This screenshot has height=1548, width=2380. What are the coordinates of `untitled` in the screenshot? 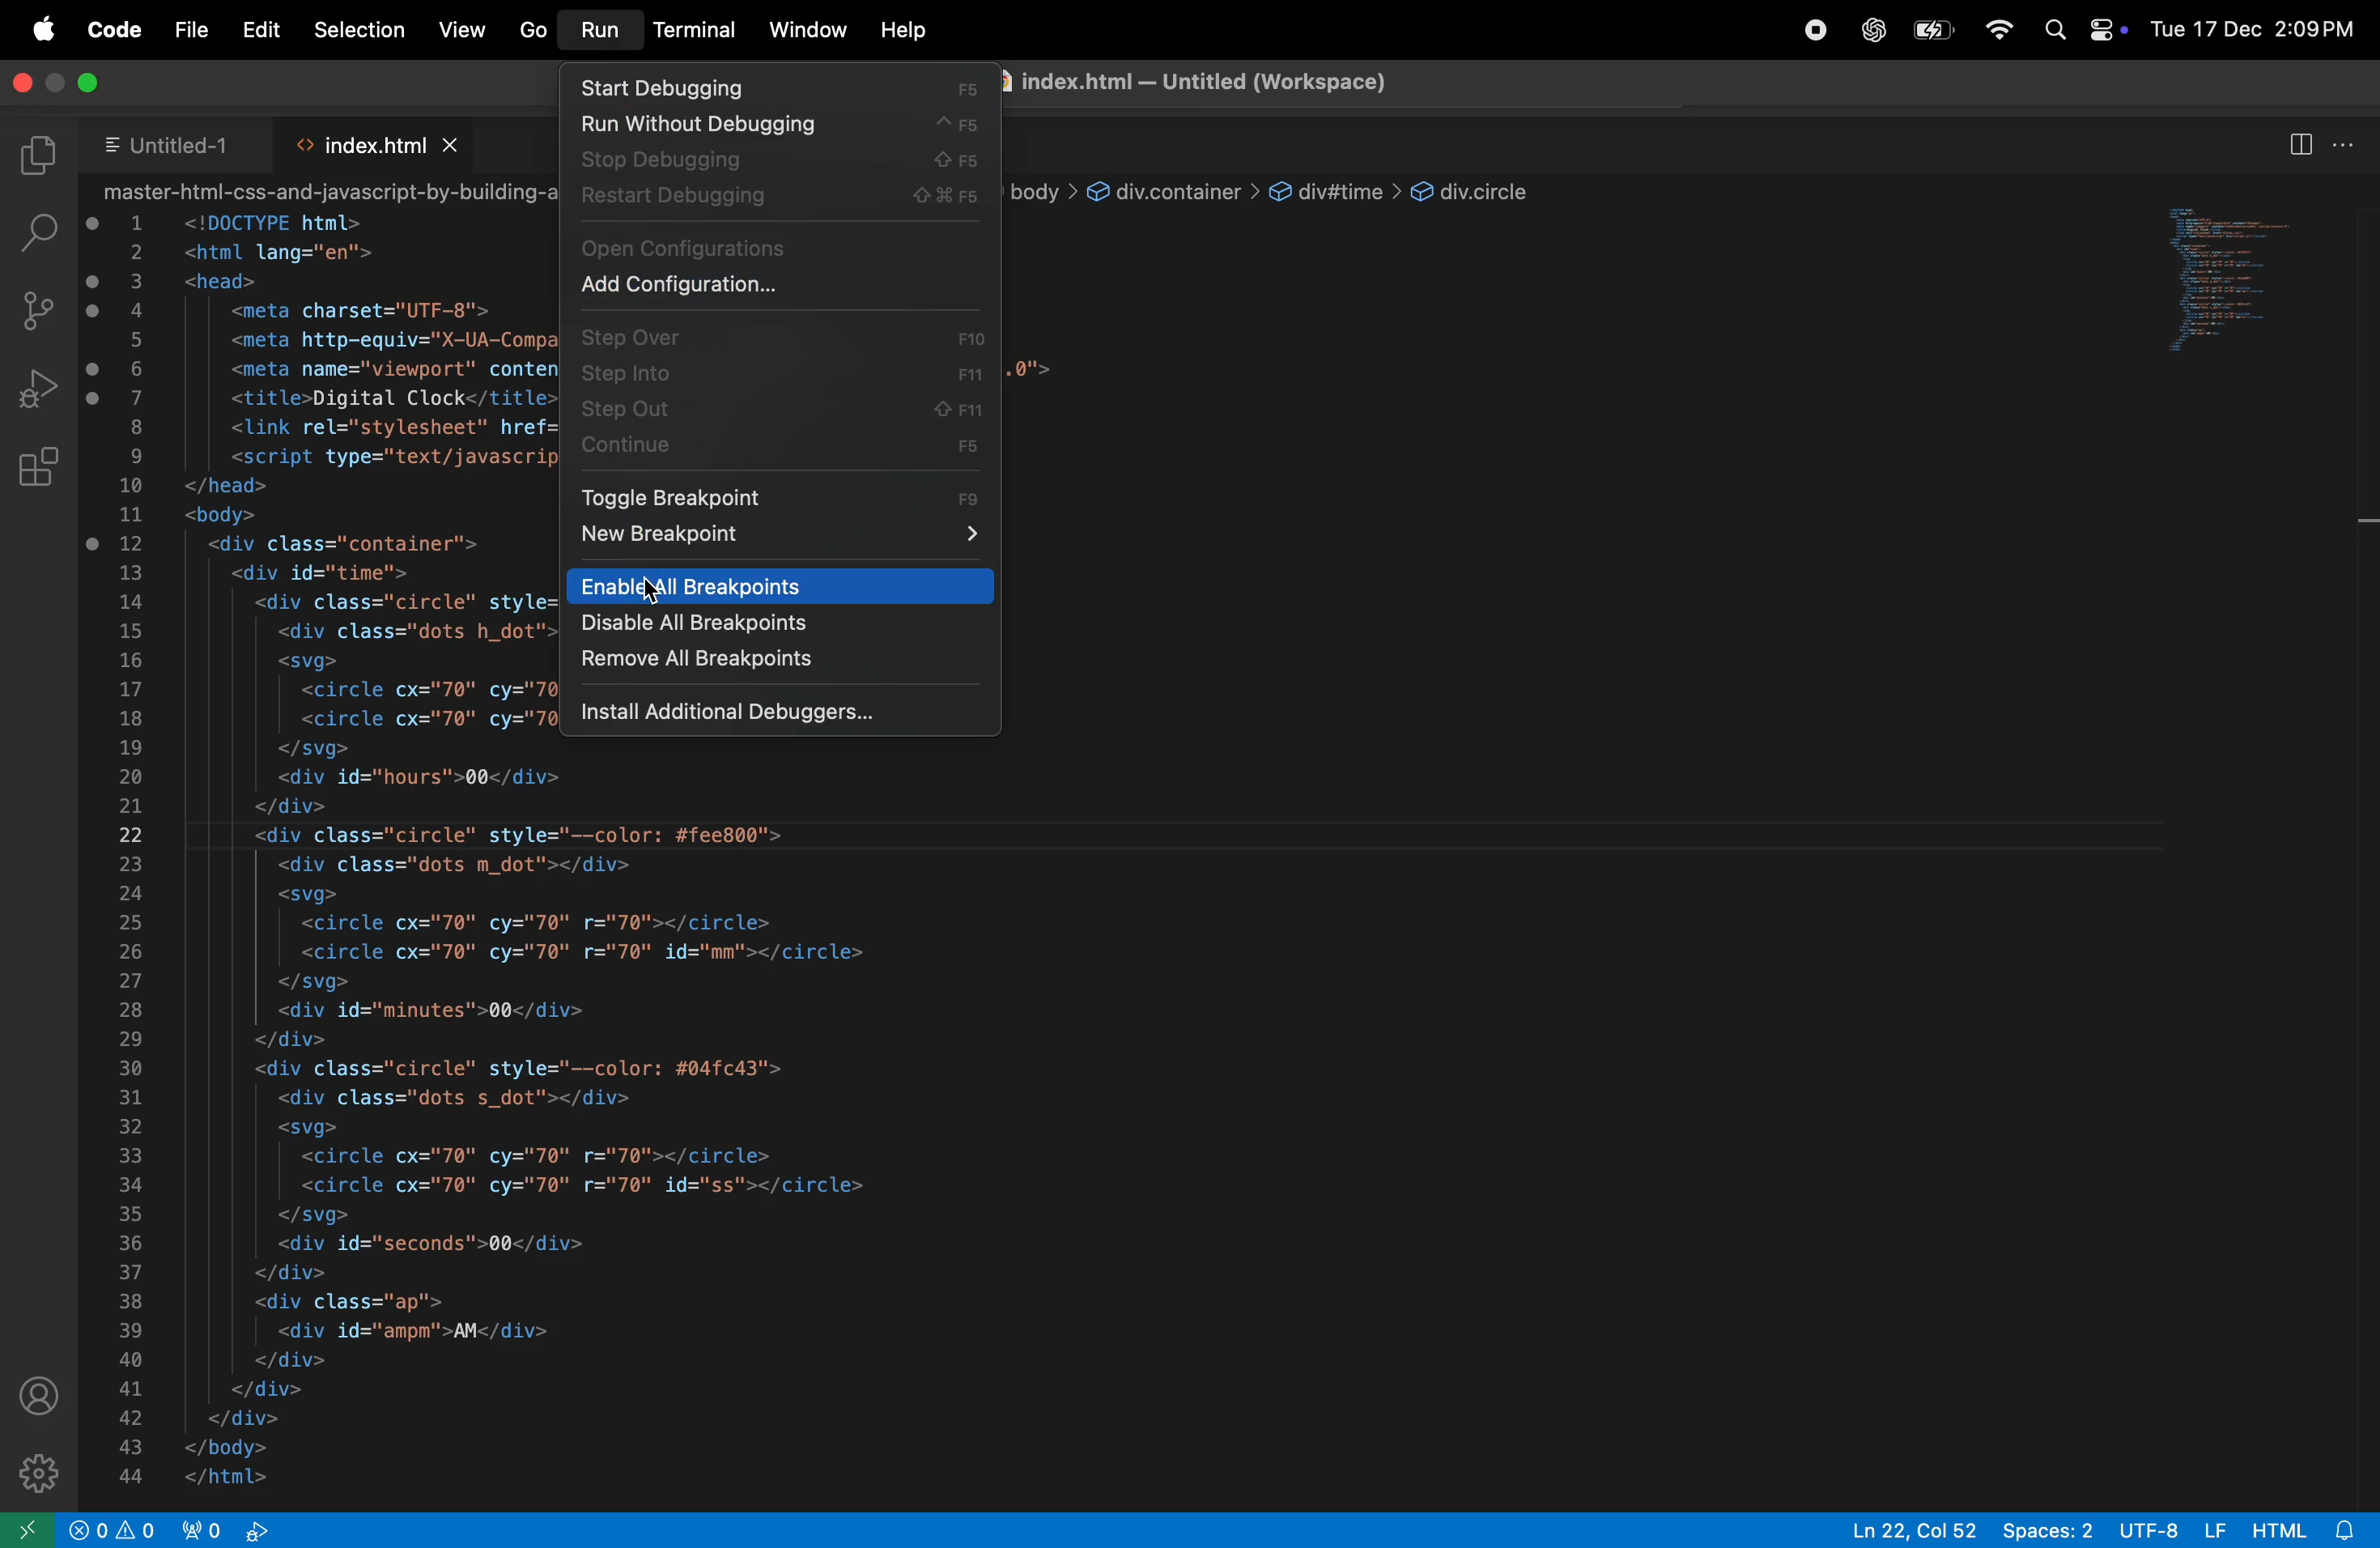 It's located at (169, 142).